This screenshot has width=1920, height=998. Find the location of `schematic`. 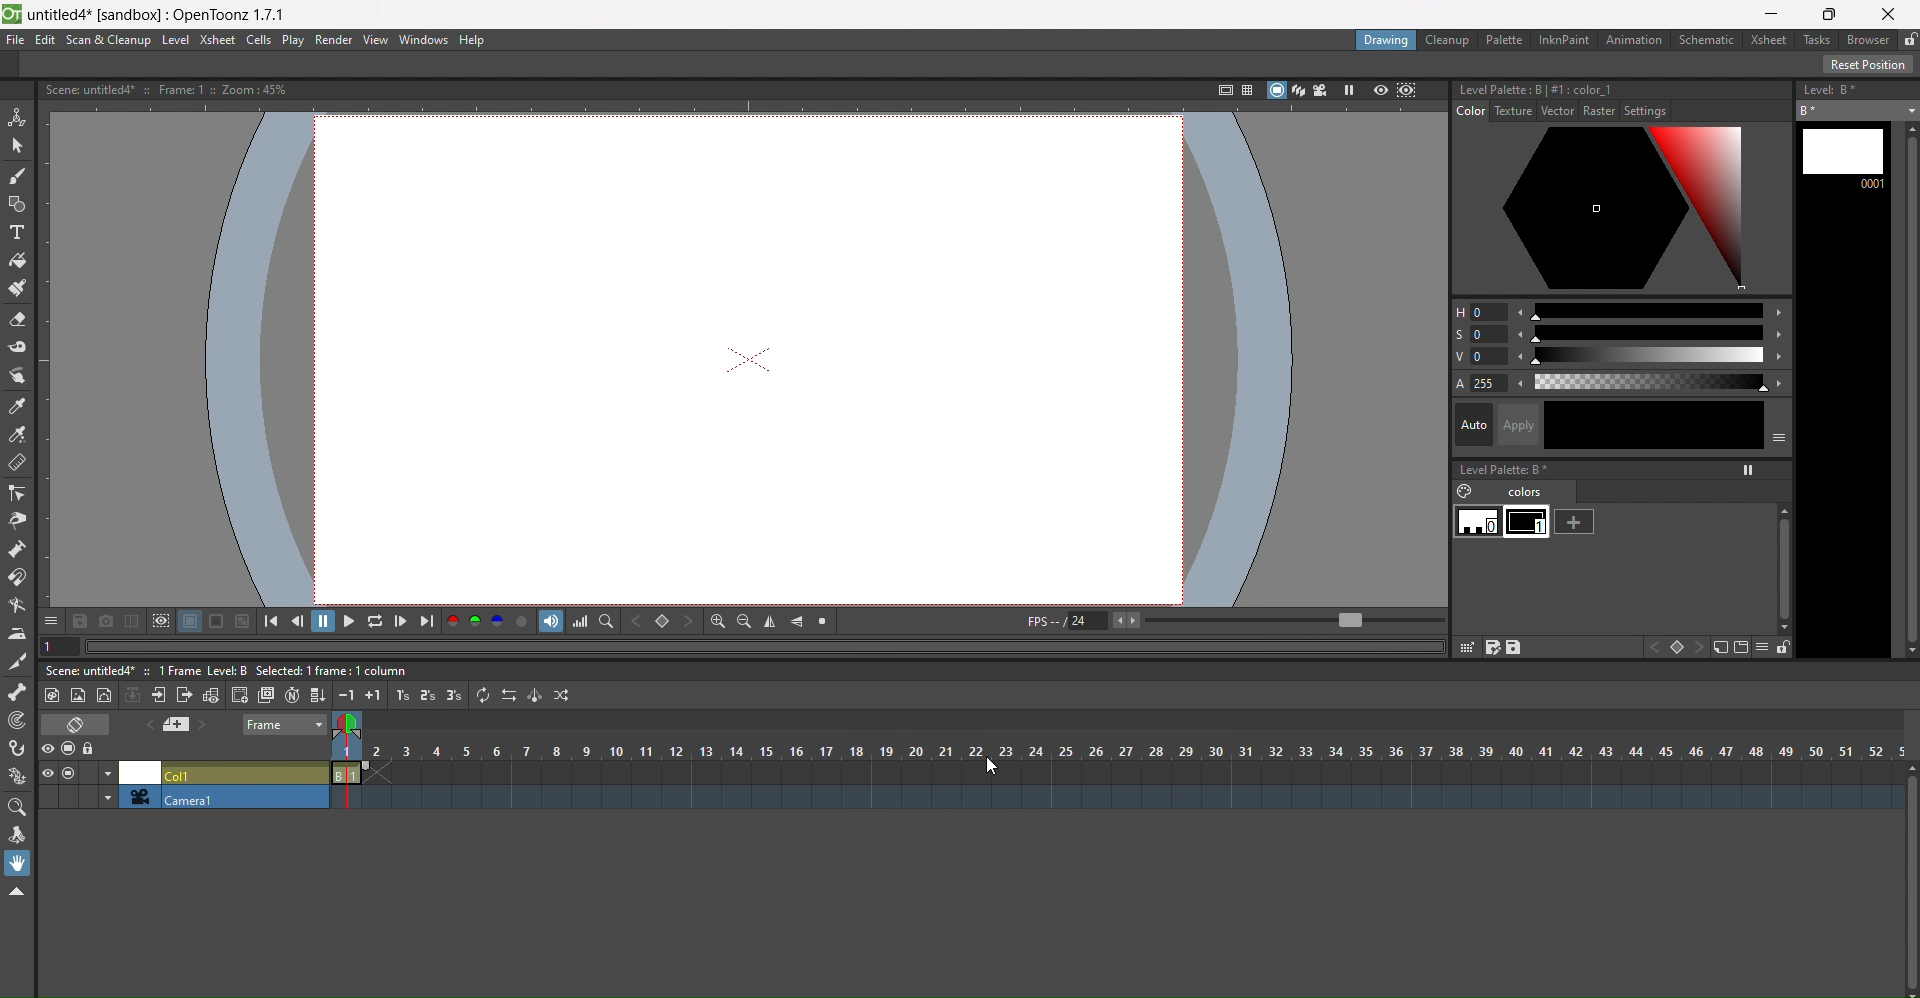

schematic is located at coordinates (1706, 39).